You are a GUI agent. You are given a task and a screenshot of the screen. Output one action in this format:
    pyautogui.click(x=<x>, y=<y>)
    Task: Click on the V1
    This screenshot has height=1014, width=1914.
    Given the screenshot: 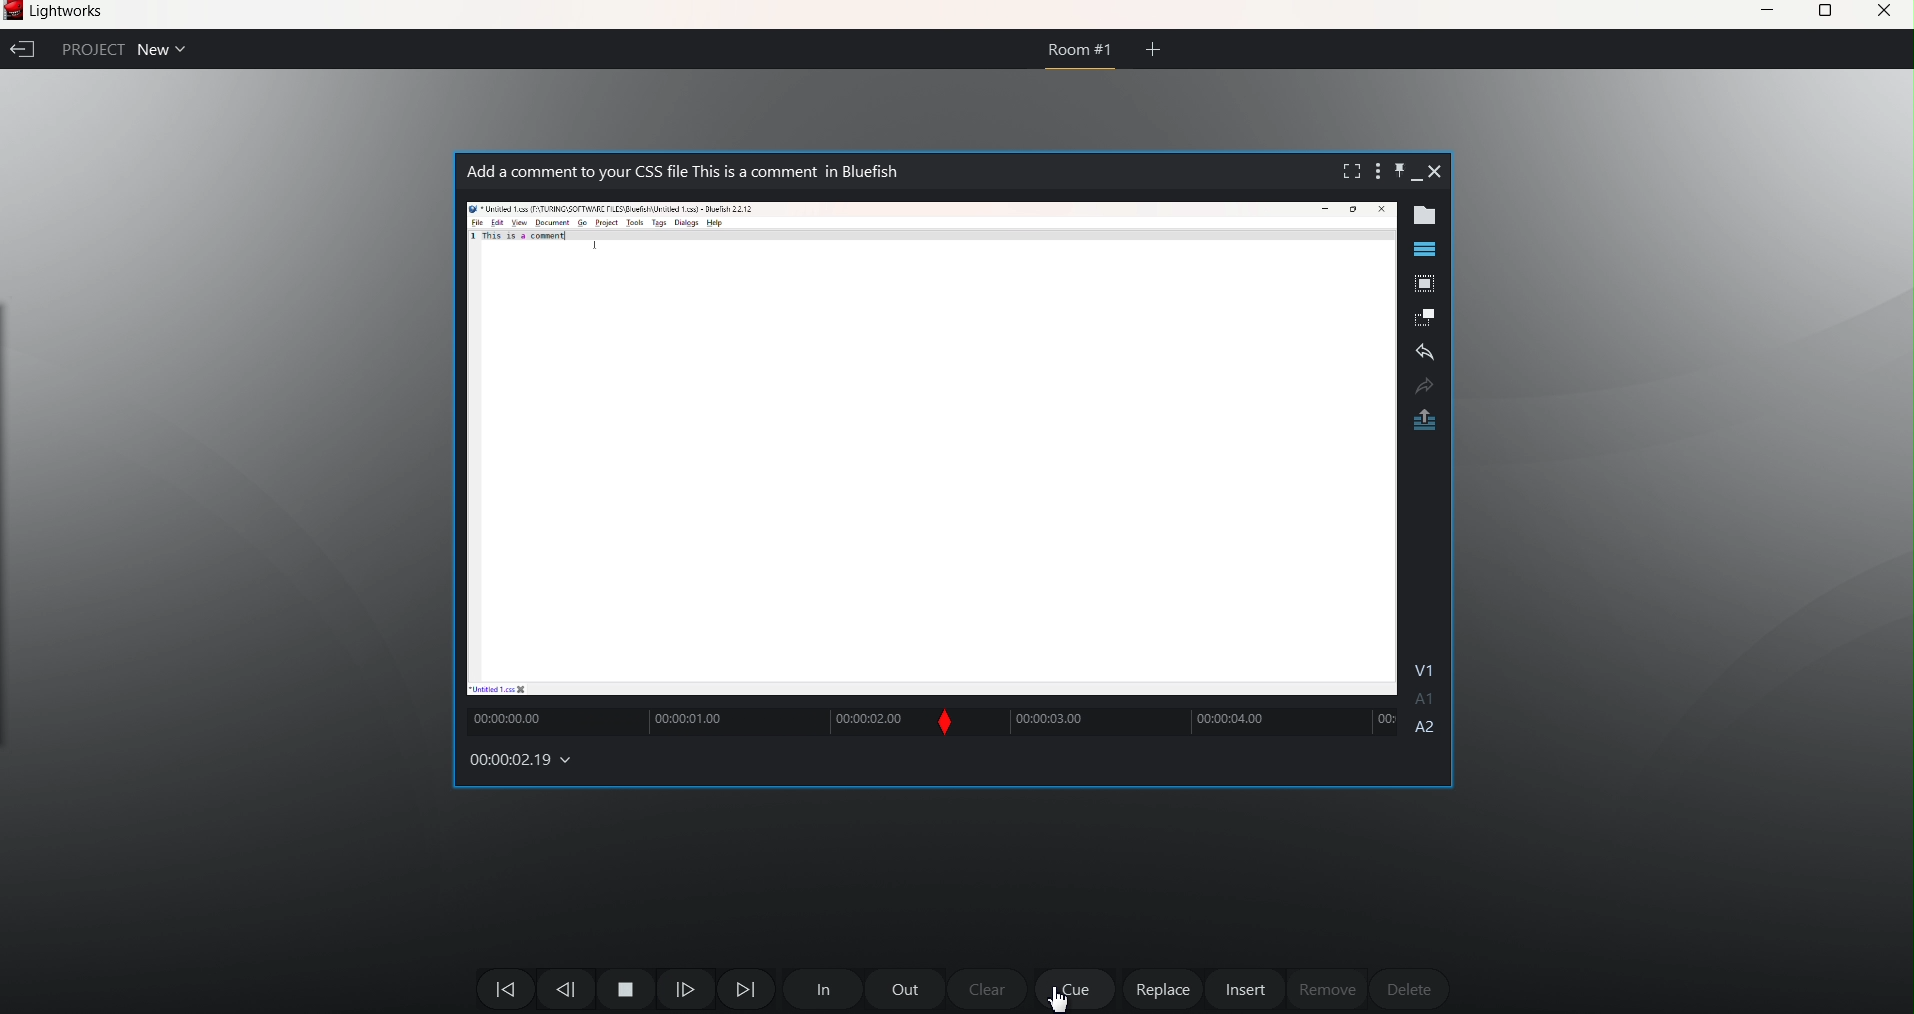 What is the action you would take?
    pyautogui.click(x=1423, y=665)
    